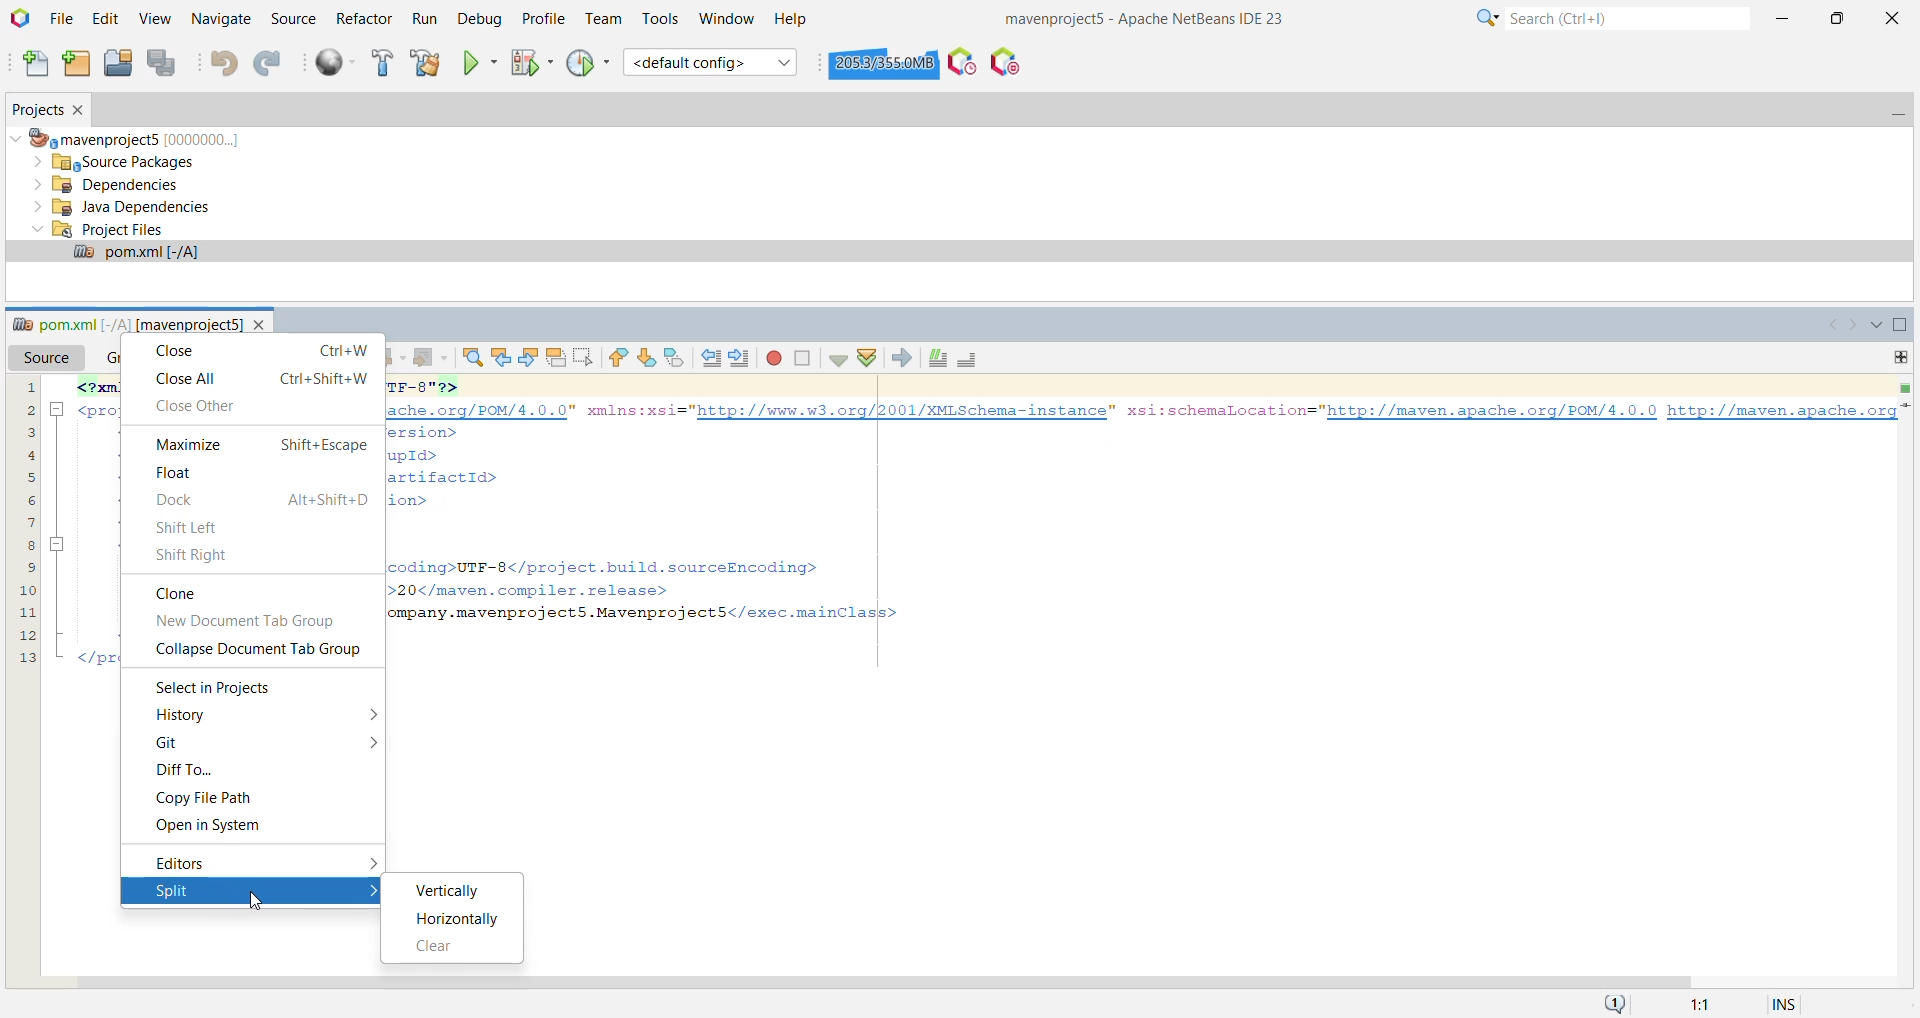 This screenshot has width=1920, height=1018. Describe the element at coordinates (711, 62) in the screenshot. I see `Set Project Configuration` at that location.